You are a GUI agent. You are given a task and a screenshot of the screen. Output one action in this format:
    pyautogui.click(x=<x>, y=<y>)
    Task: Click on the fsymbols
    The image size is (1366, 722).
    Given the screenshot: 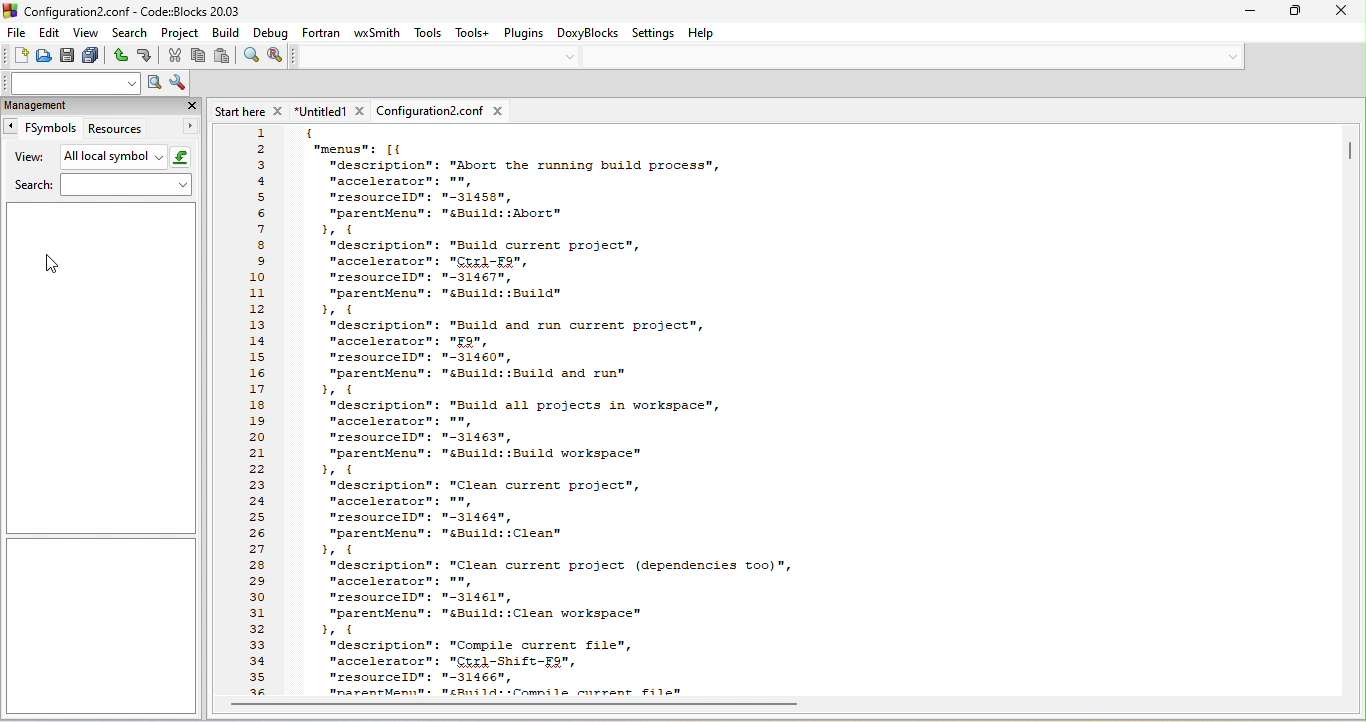 What is the action you would take?
    pyautogui.click(x=39, y=127)
    